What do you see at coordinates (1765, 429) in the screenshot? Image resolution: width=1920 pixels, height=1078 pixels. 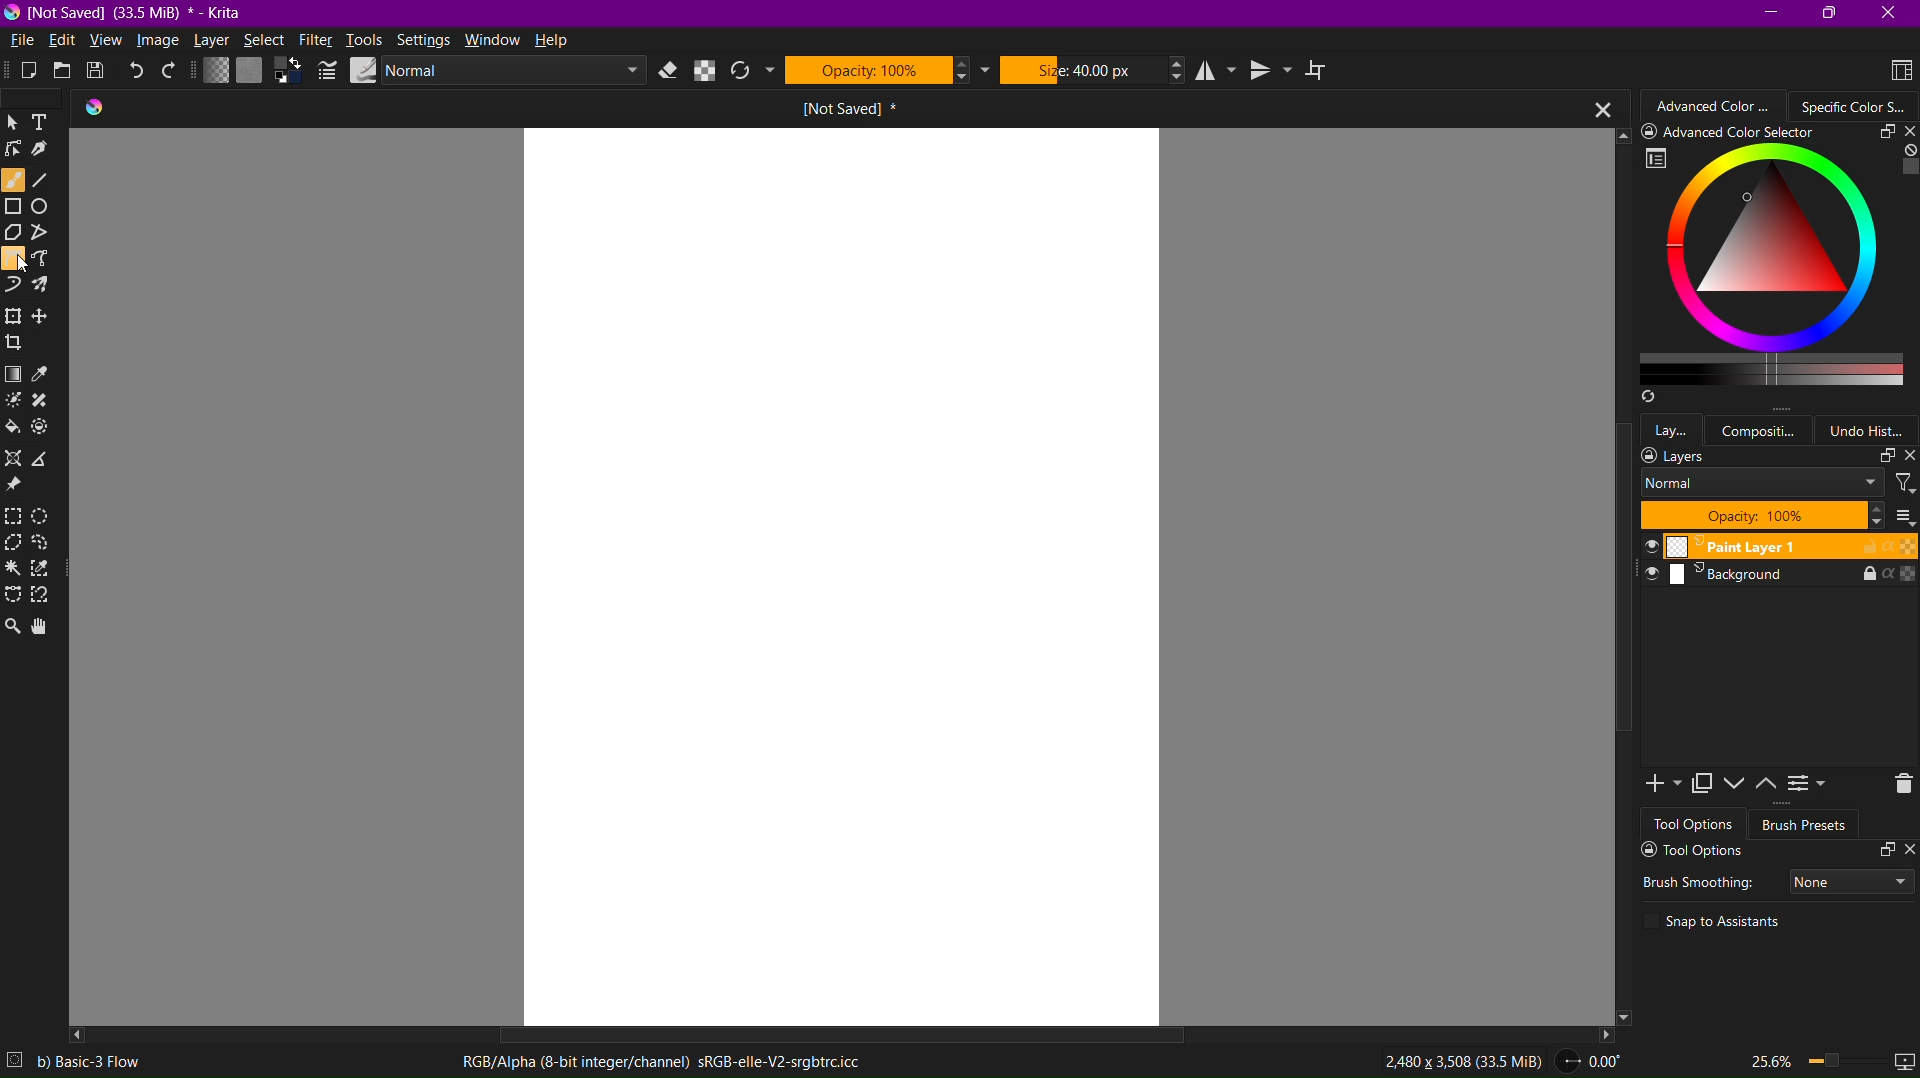 I see `Composition` at bounding box center [1765, 429].